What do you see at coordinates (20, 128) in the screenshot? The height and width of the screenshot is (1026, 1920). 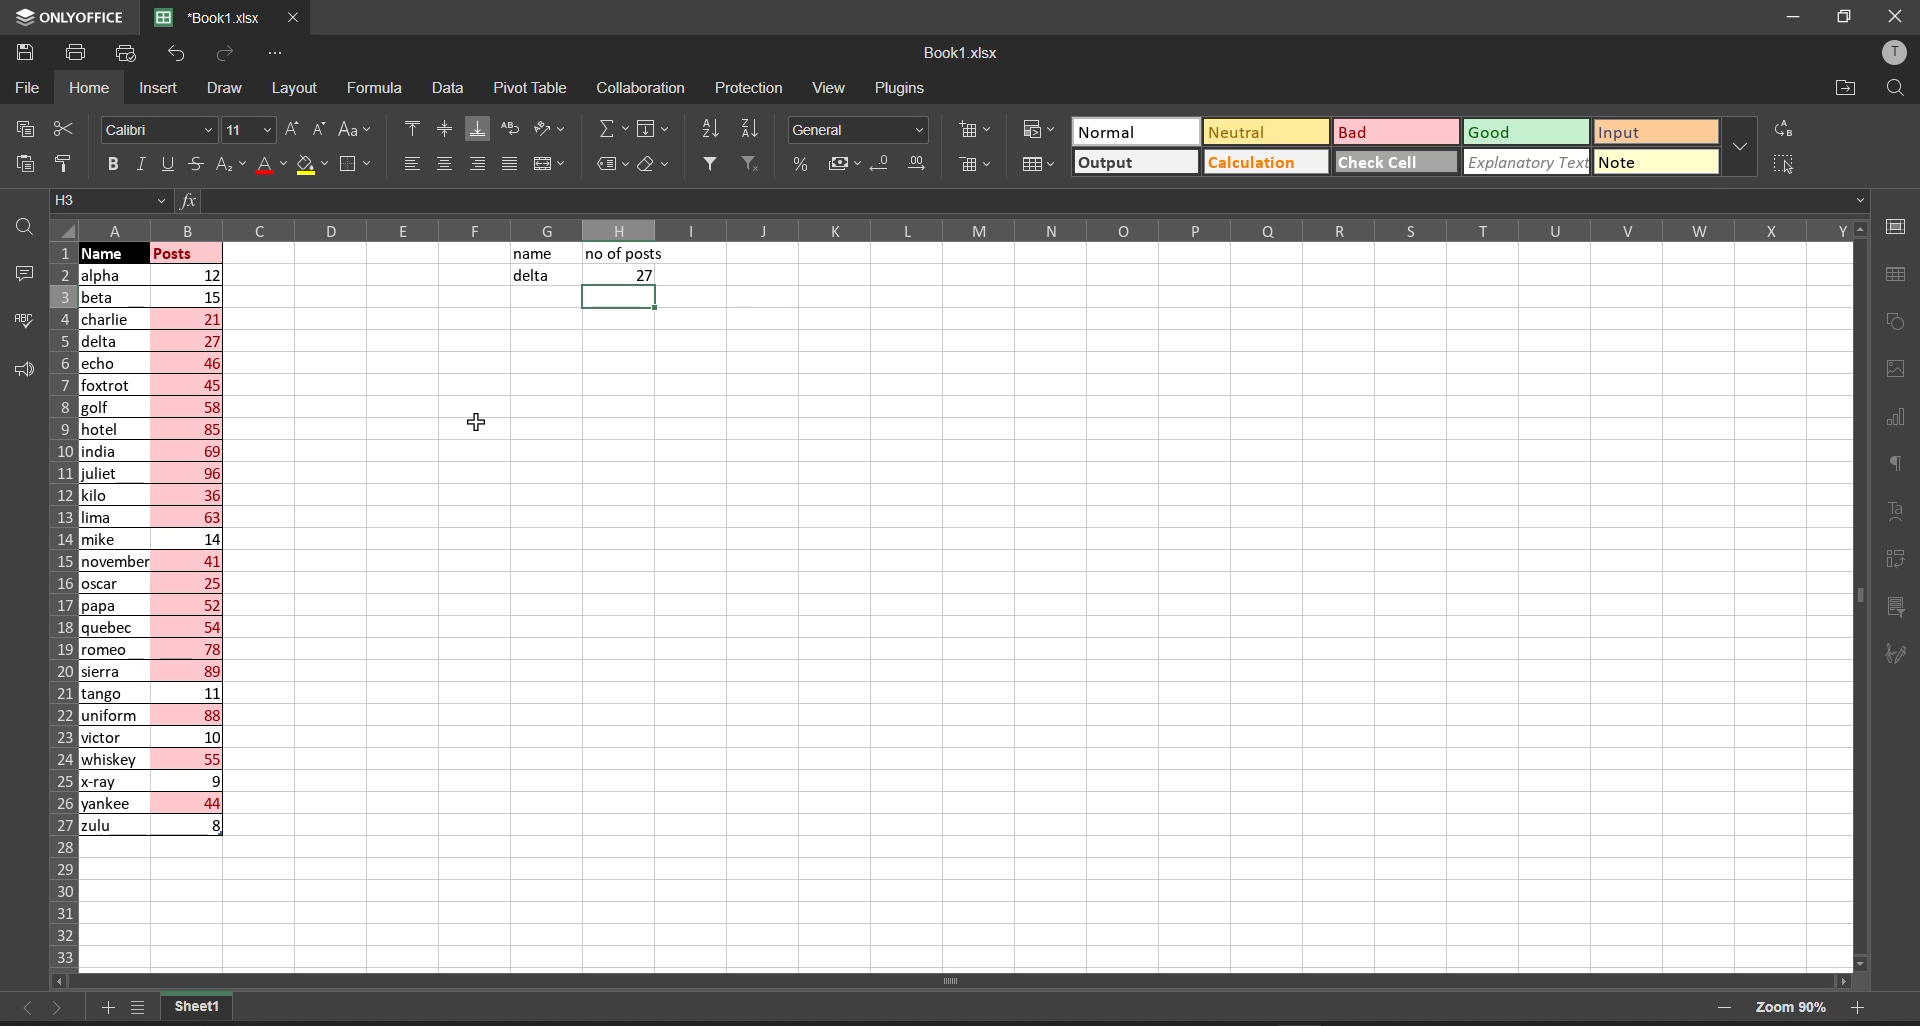 I see `copy` at bounding box center [20, 128].